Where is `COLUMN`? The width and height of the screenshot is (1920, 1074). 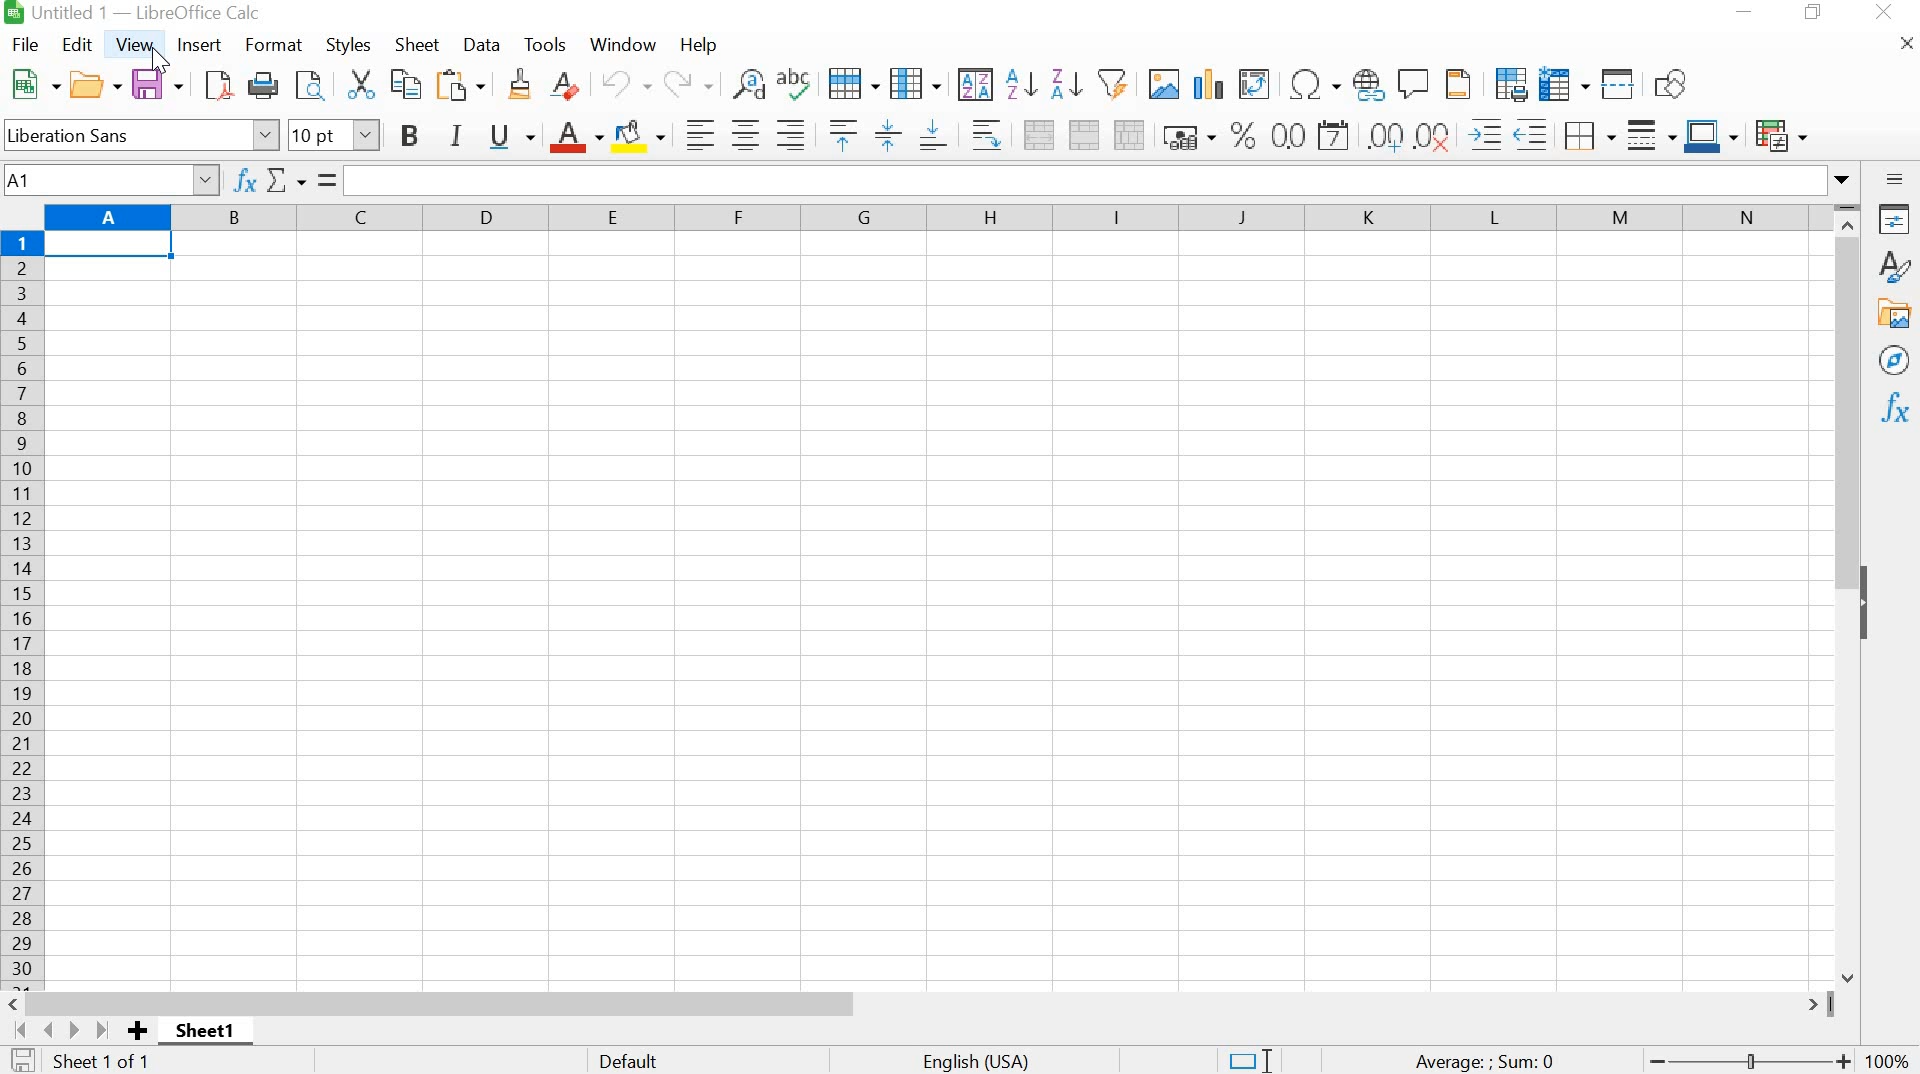 COLUMN is located at coordinates (917, 82).